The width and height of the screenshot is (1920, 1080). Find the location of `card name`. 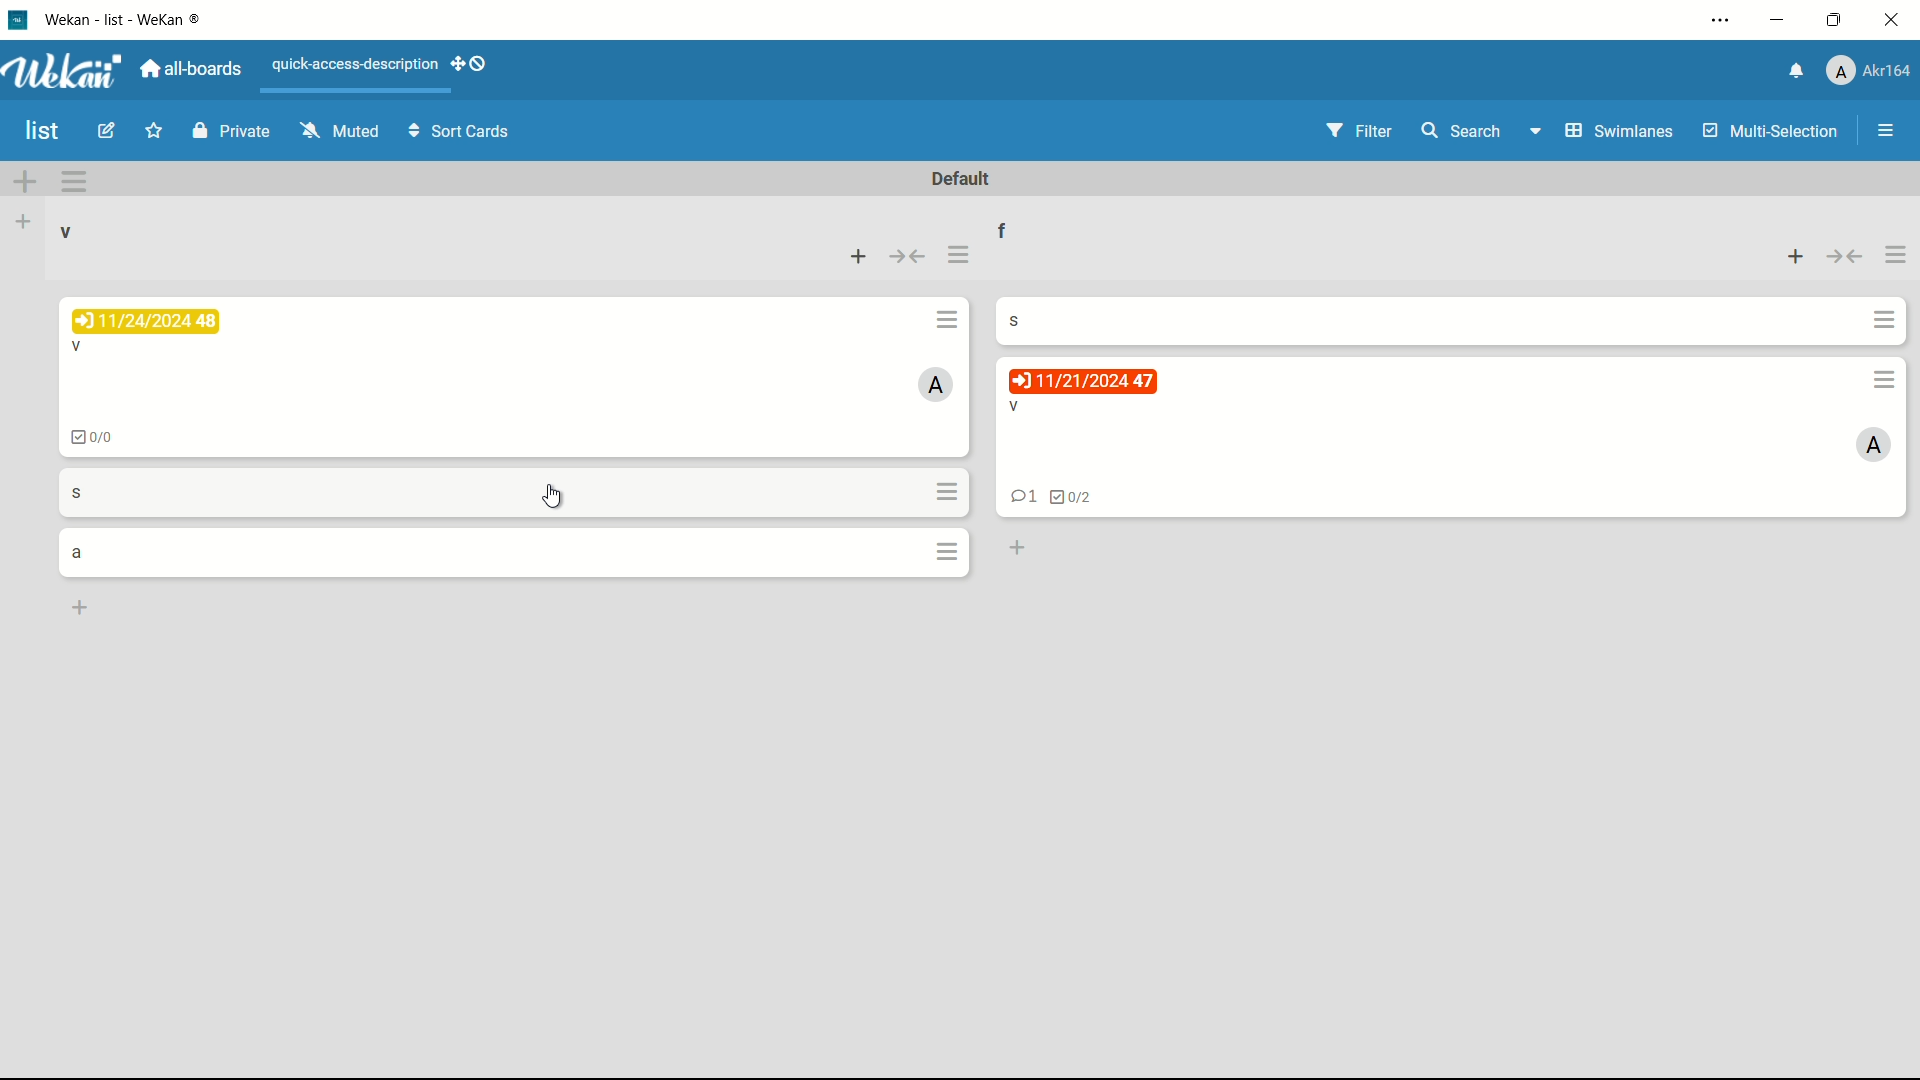

card name is located at coordinates (1017, 319).